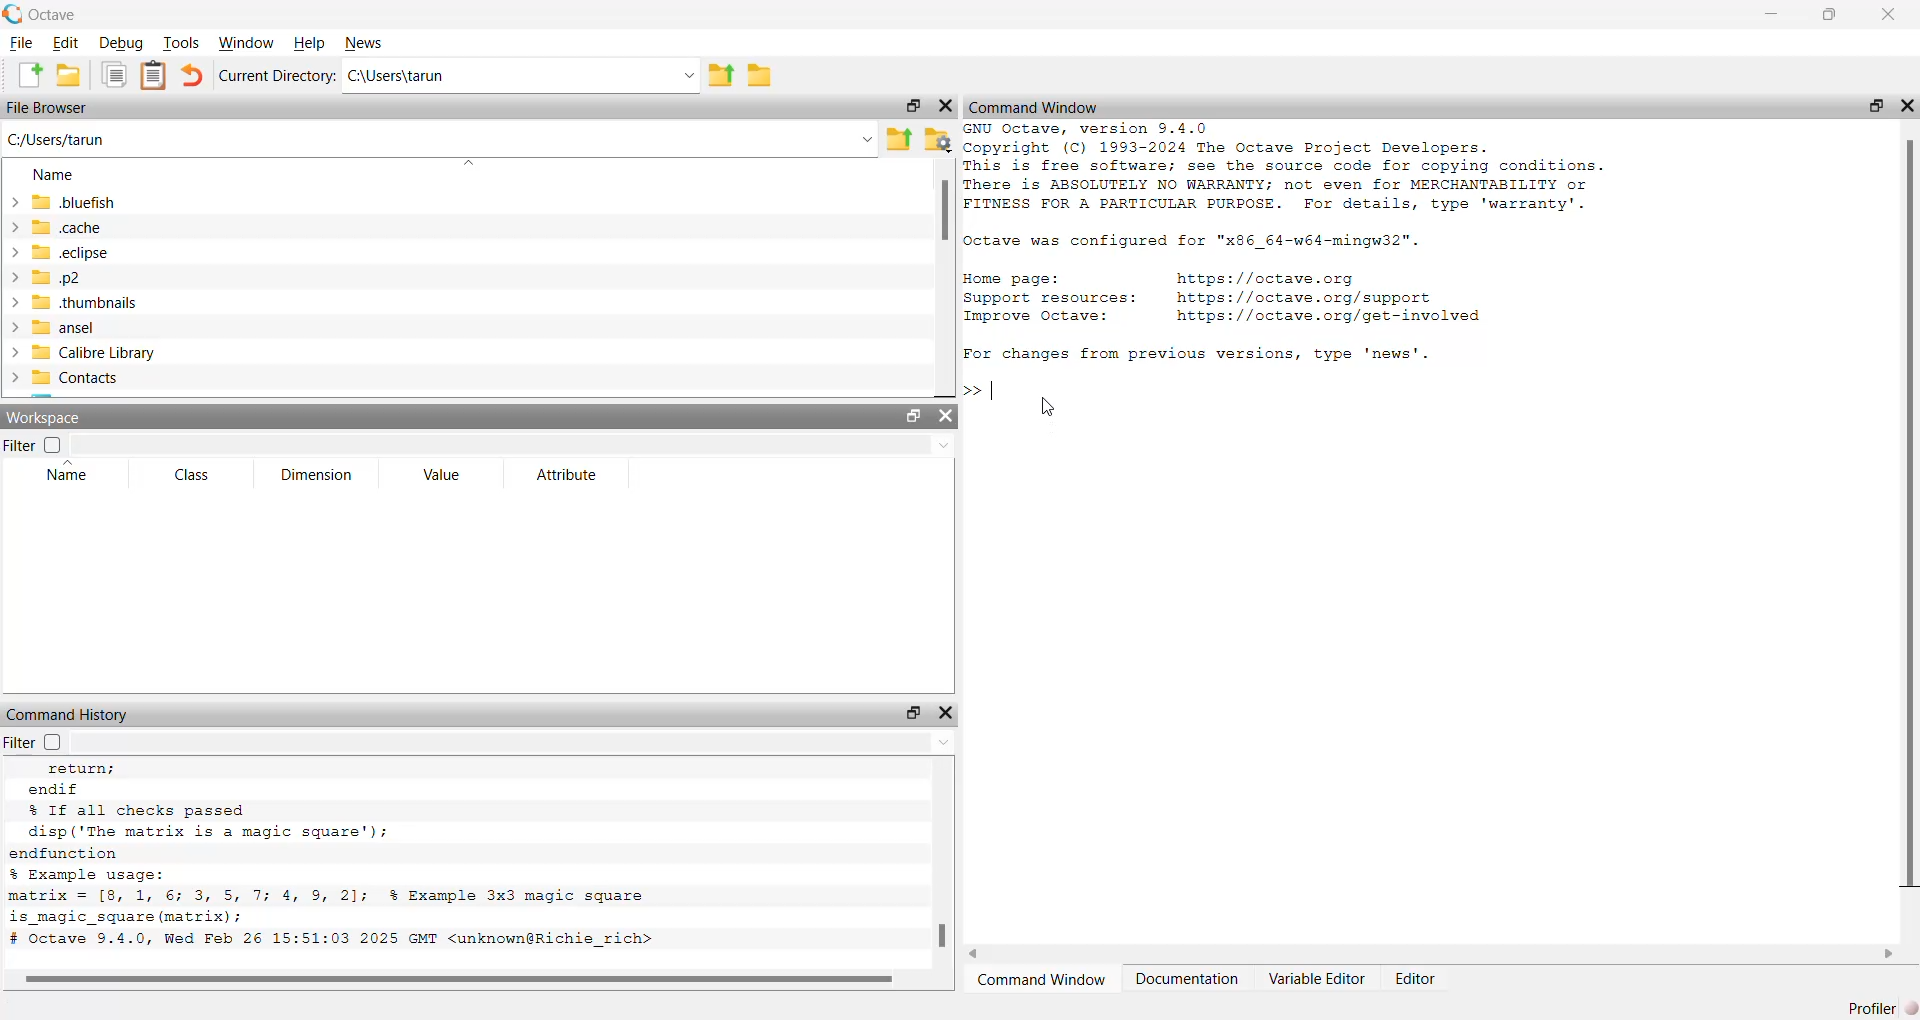 This screenshot has height=1020, width=1920. What do you see at coordinates (277, 76) in the screenshot?
I see `Current Directory:` at bounding box center [277, 76].